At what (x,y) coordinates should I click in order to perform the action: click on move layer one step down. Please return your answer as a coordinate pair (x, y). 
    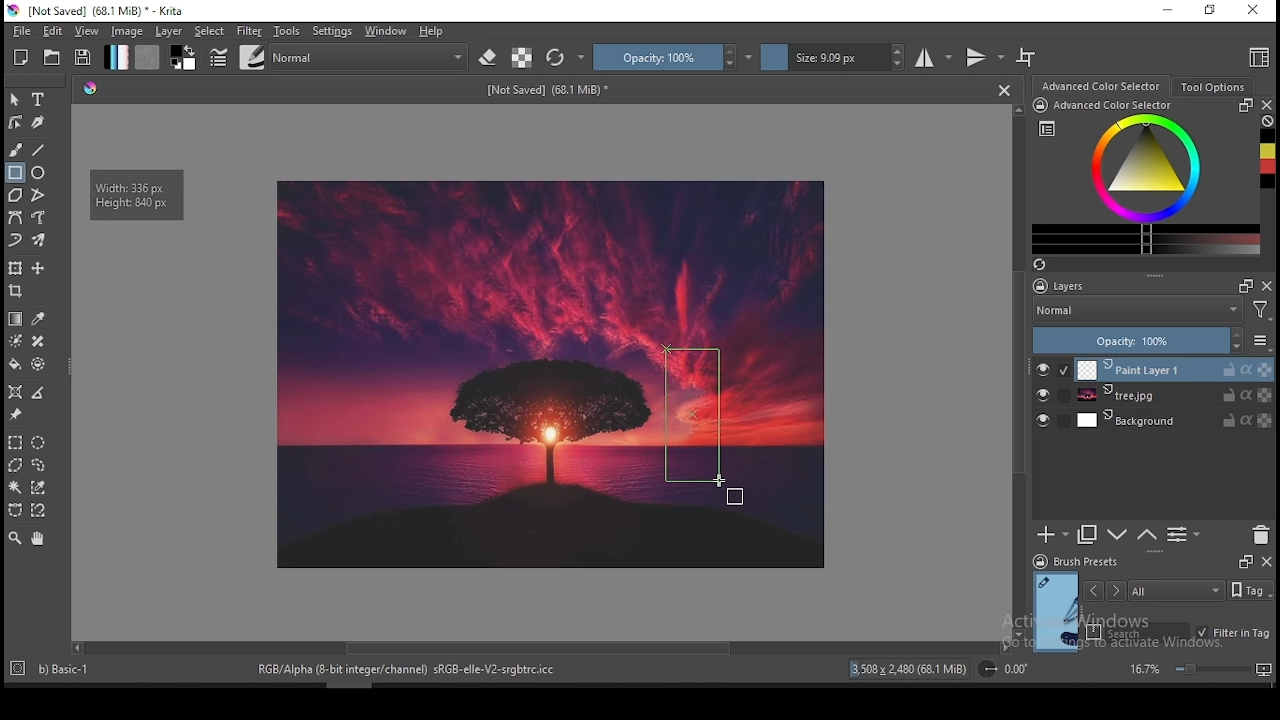
    Looking at the image, I should click on (1116, 535).